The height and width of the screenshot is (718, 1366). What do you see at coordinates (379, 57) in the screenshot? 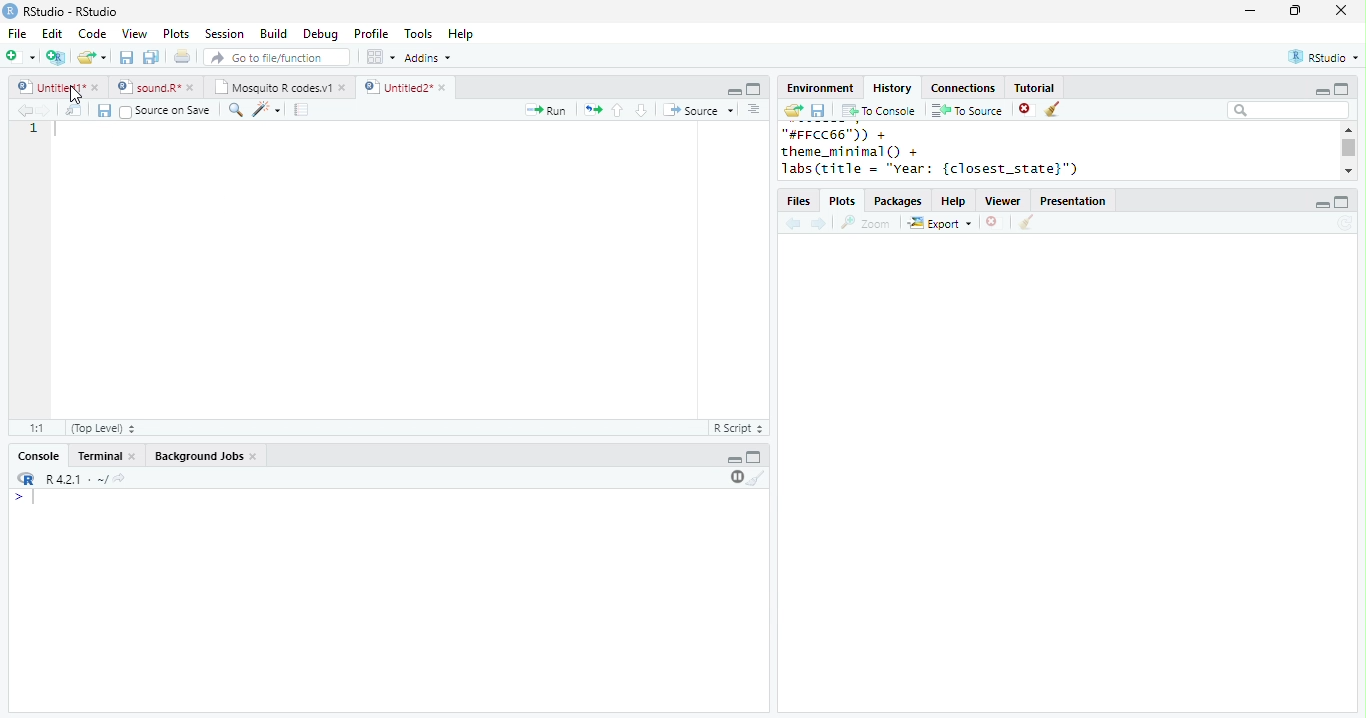
I see `options` at bounding box center [379, 57].